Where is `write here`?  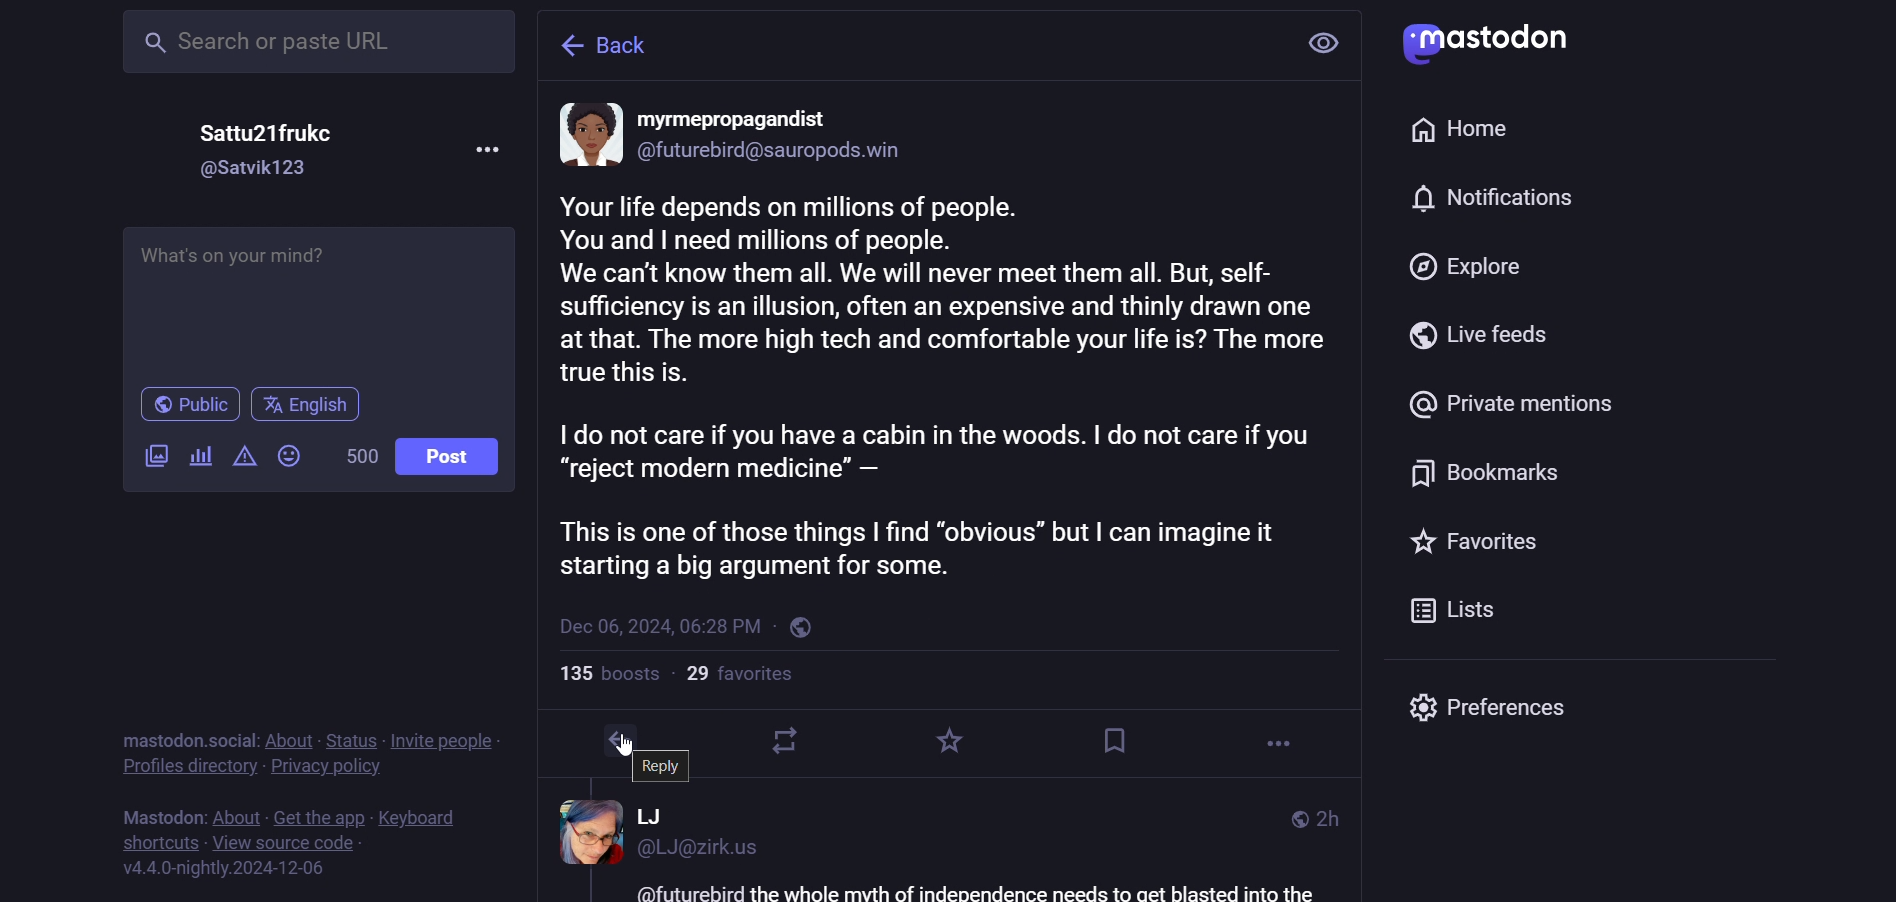
write here is located at coordinates (320, 300).